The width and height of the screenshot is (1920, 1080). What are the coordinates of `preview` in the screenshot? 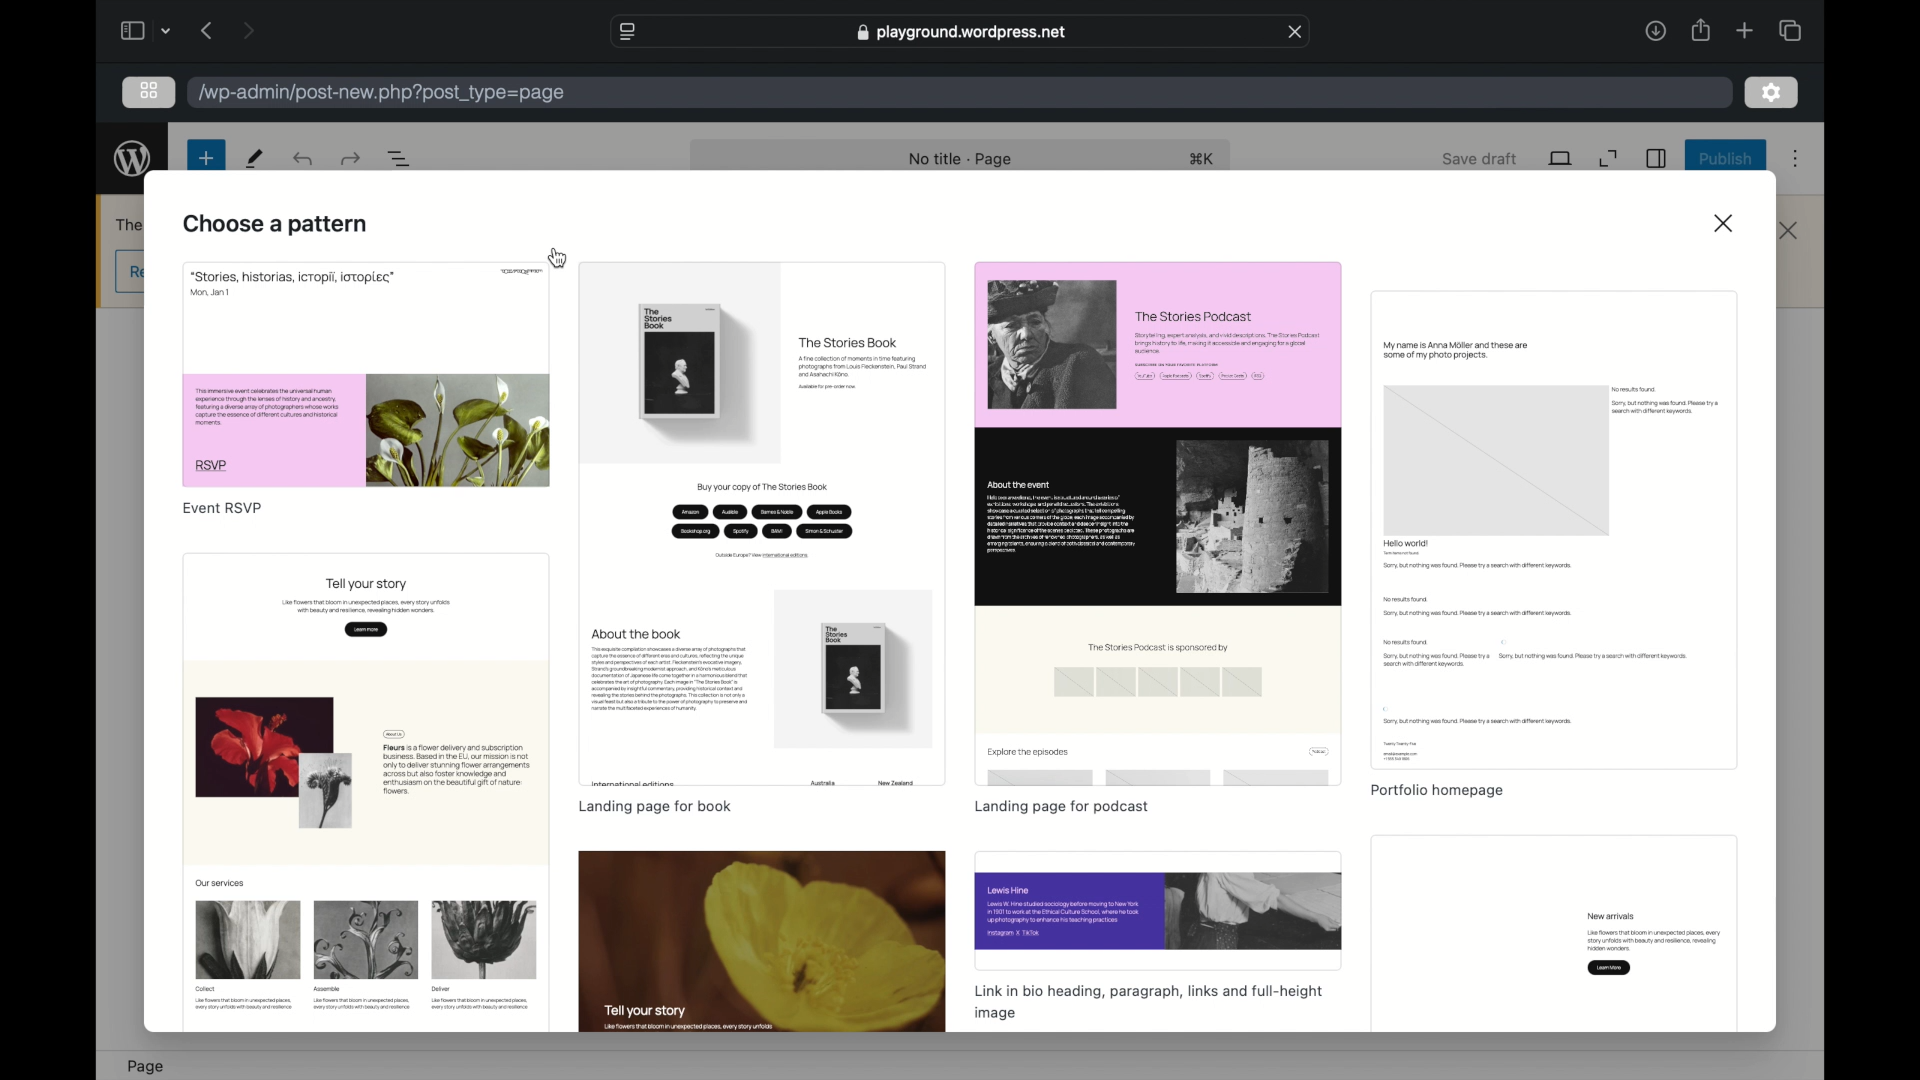 It's located at (1556, 530).